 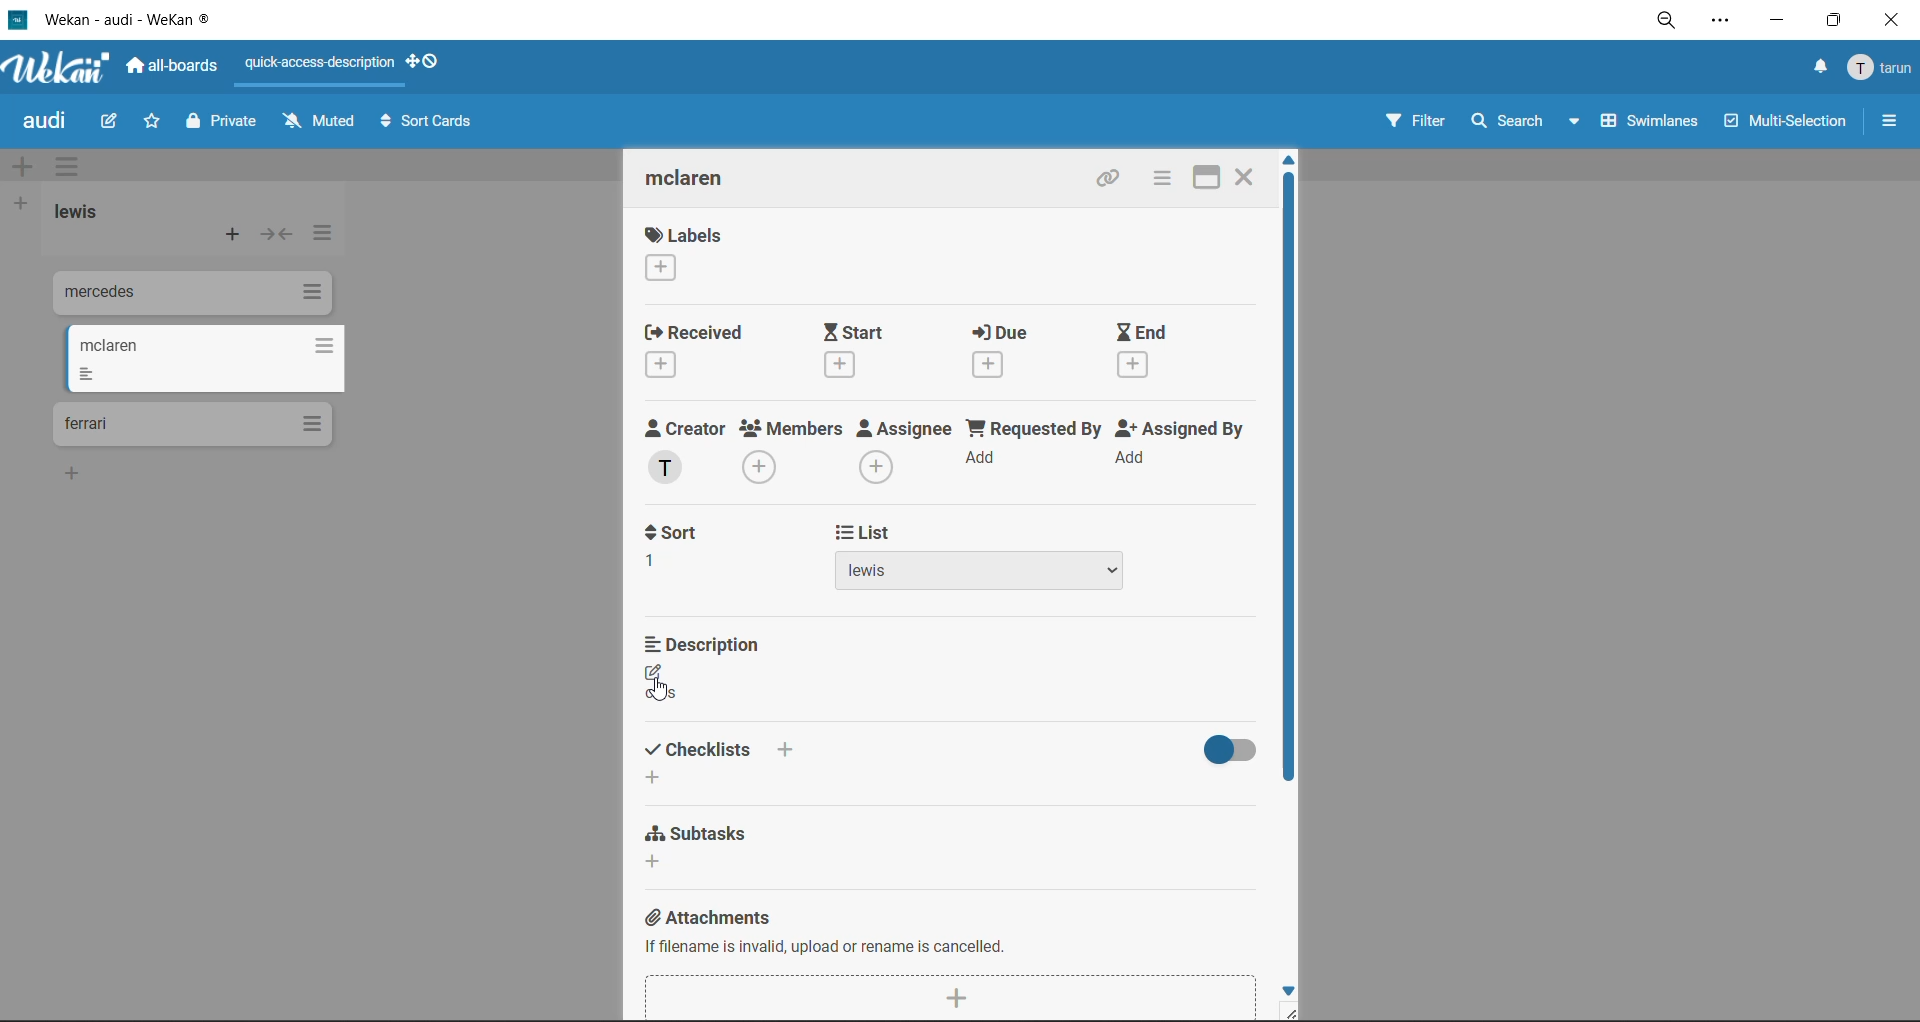 What do you see at coordinates (948, 956) in the screenshot?
I see `attachments` at bounding box center [948, 956].